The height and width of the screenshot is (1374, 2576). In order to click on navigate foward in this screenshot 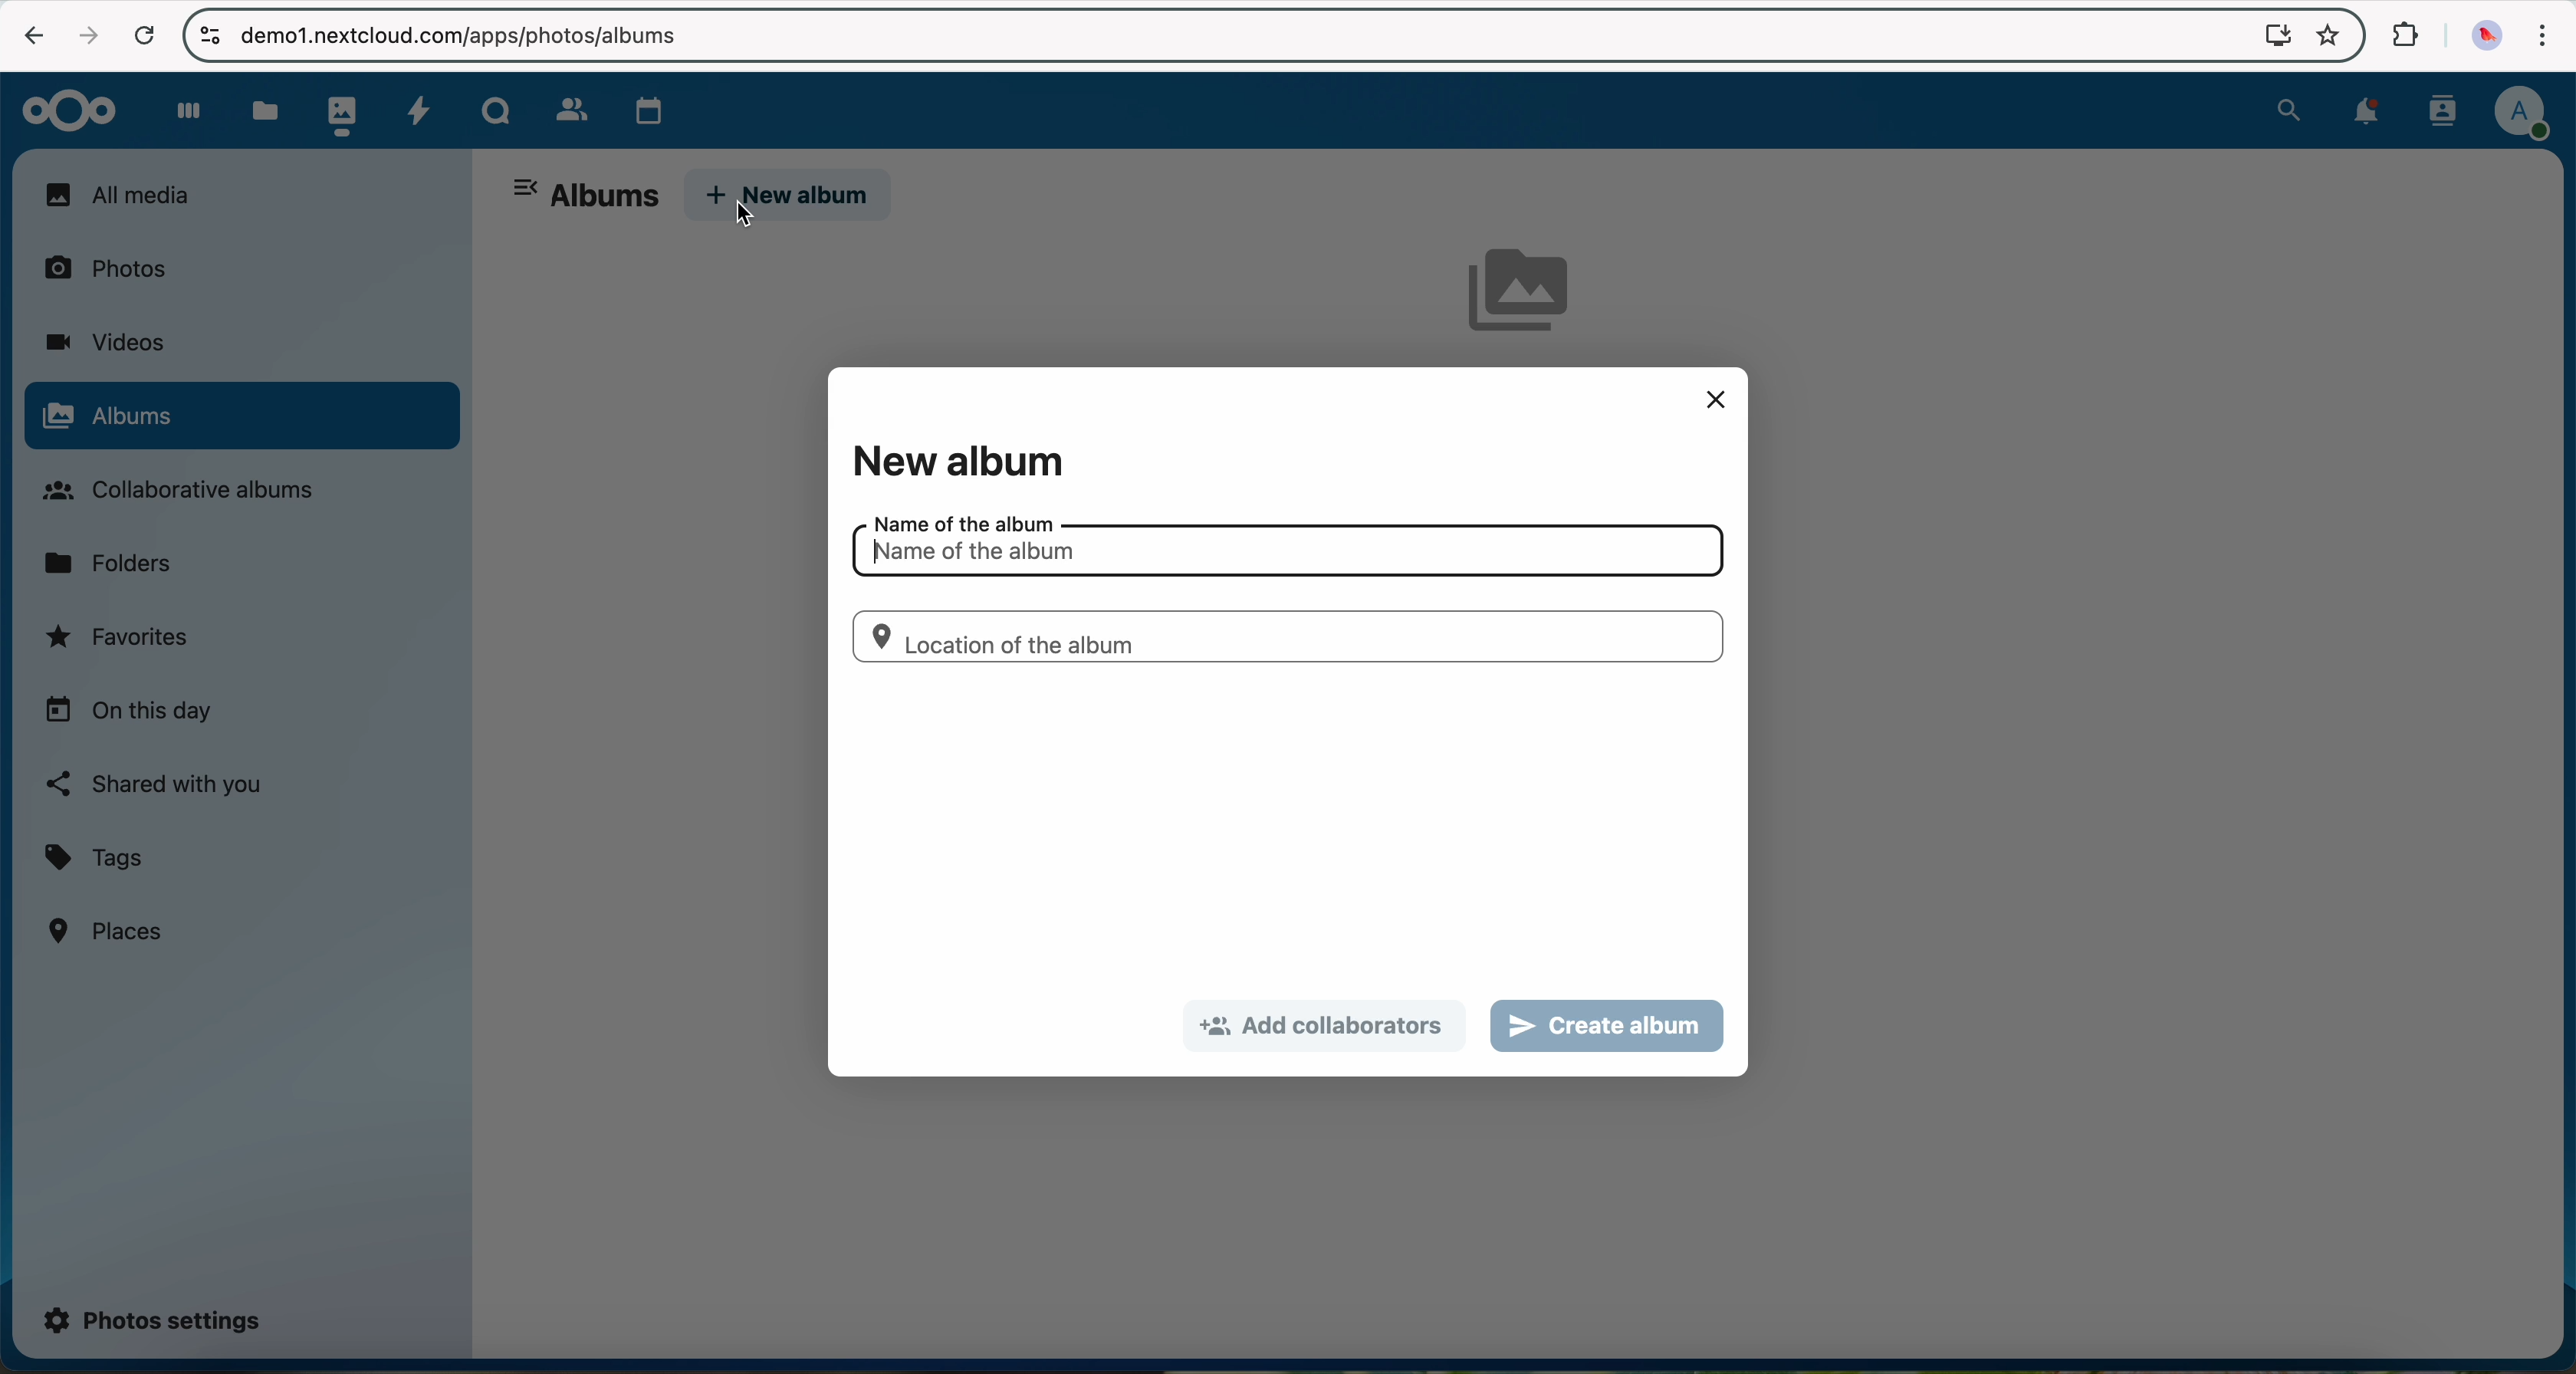, I will do `click(84, 35)`.